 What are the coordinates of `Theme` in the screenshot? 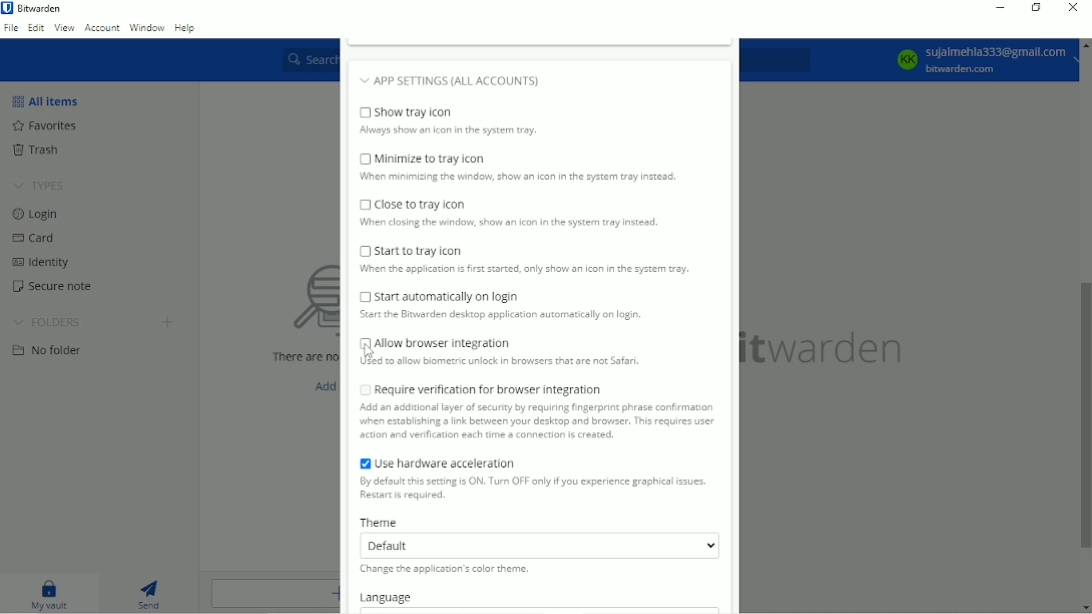 It's located at (380, 521).